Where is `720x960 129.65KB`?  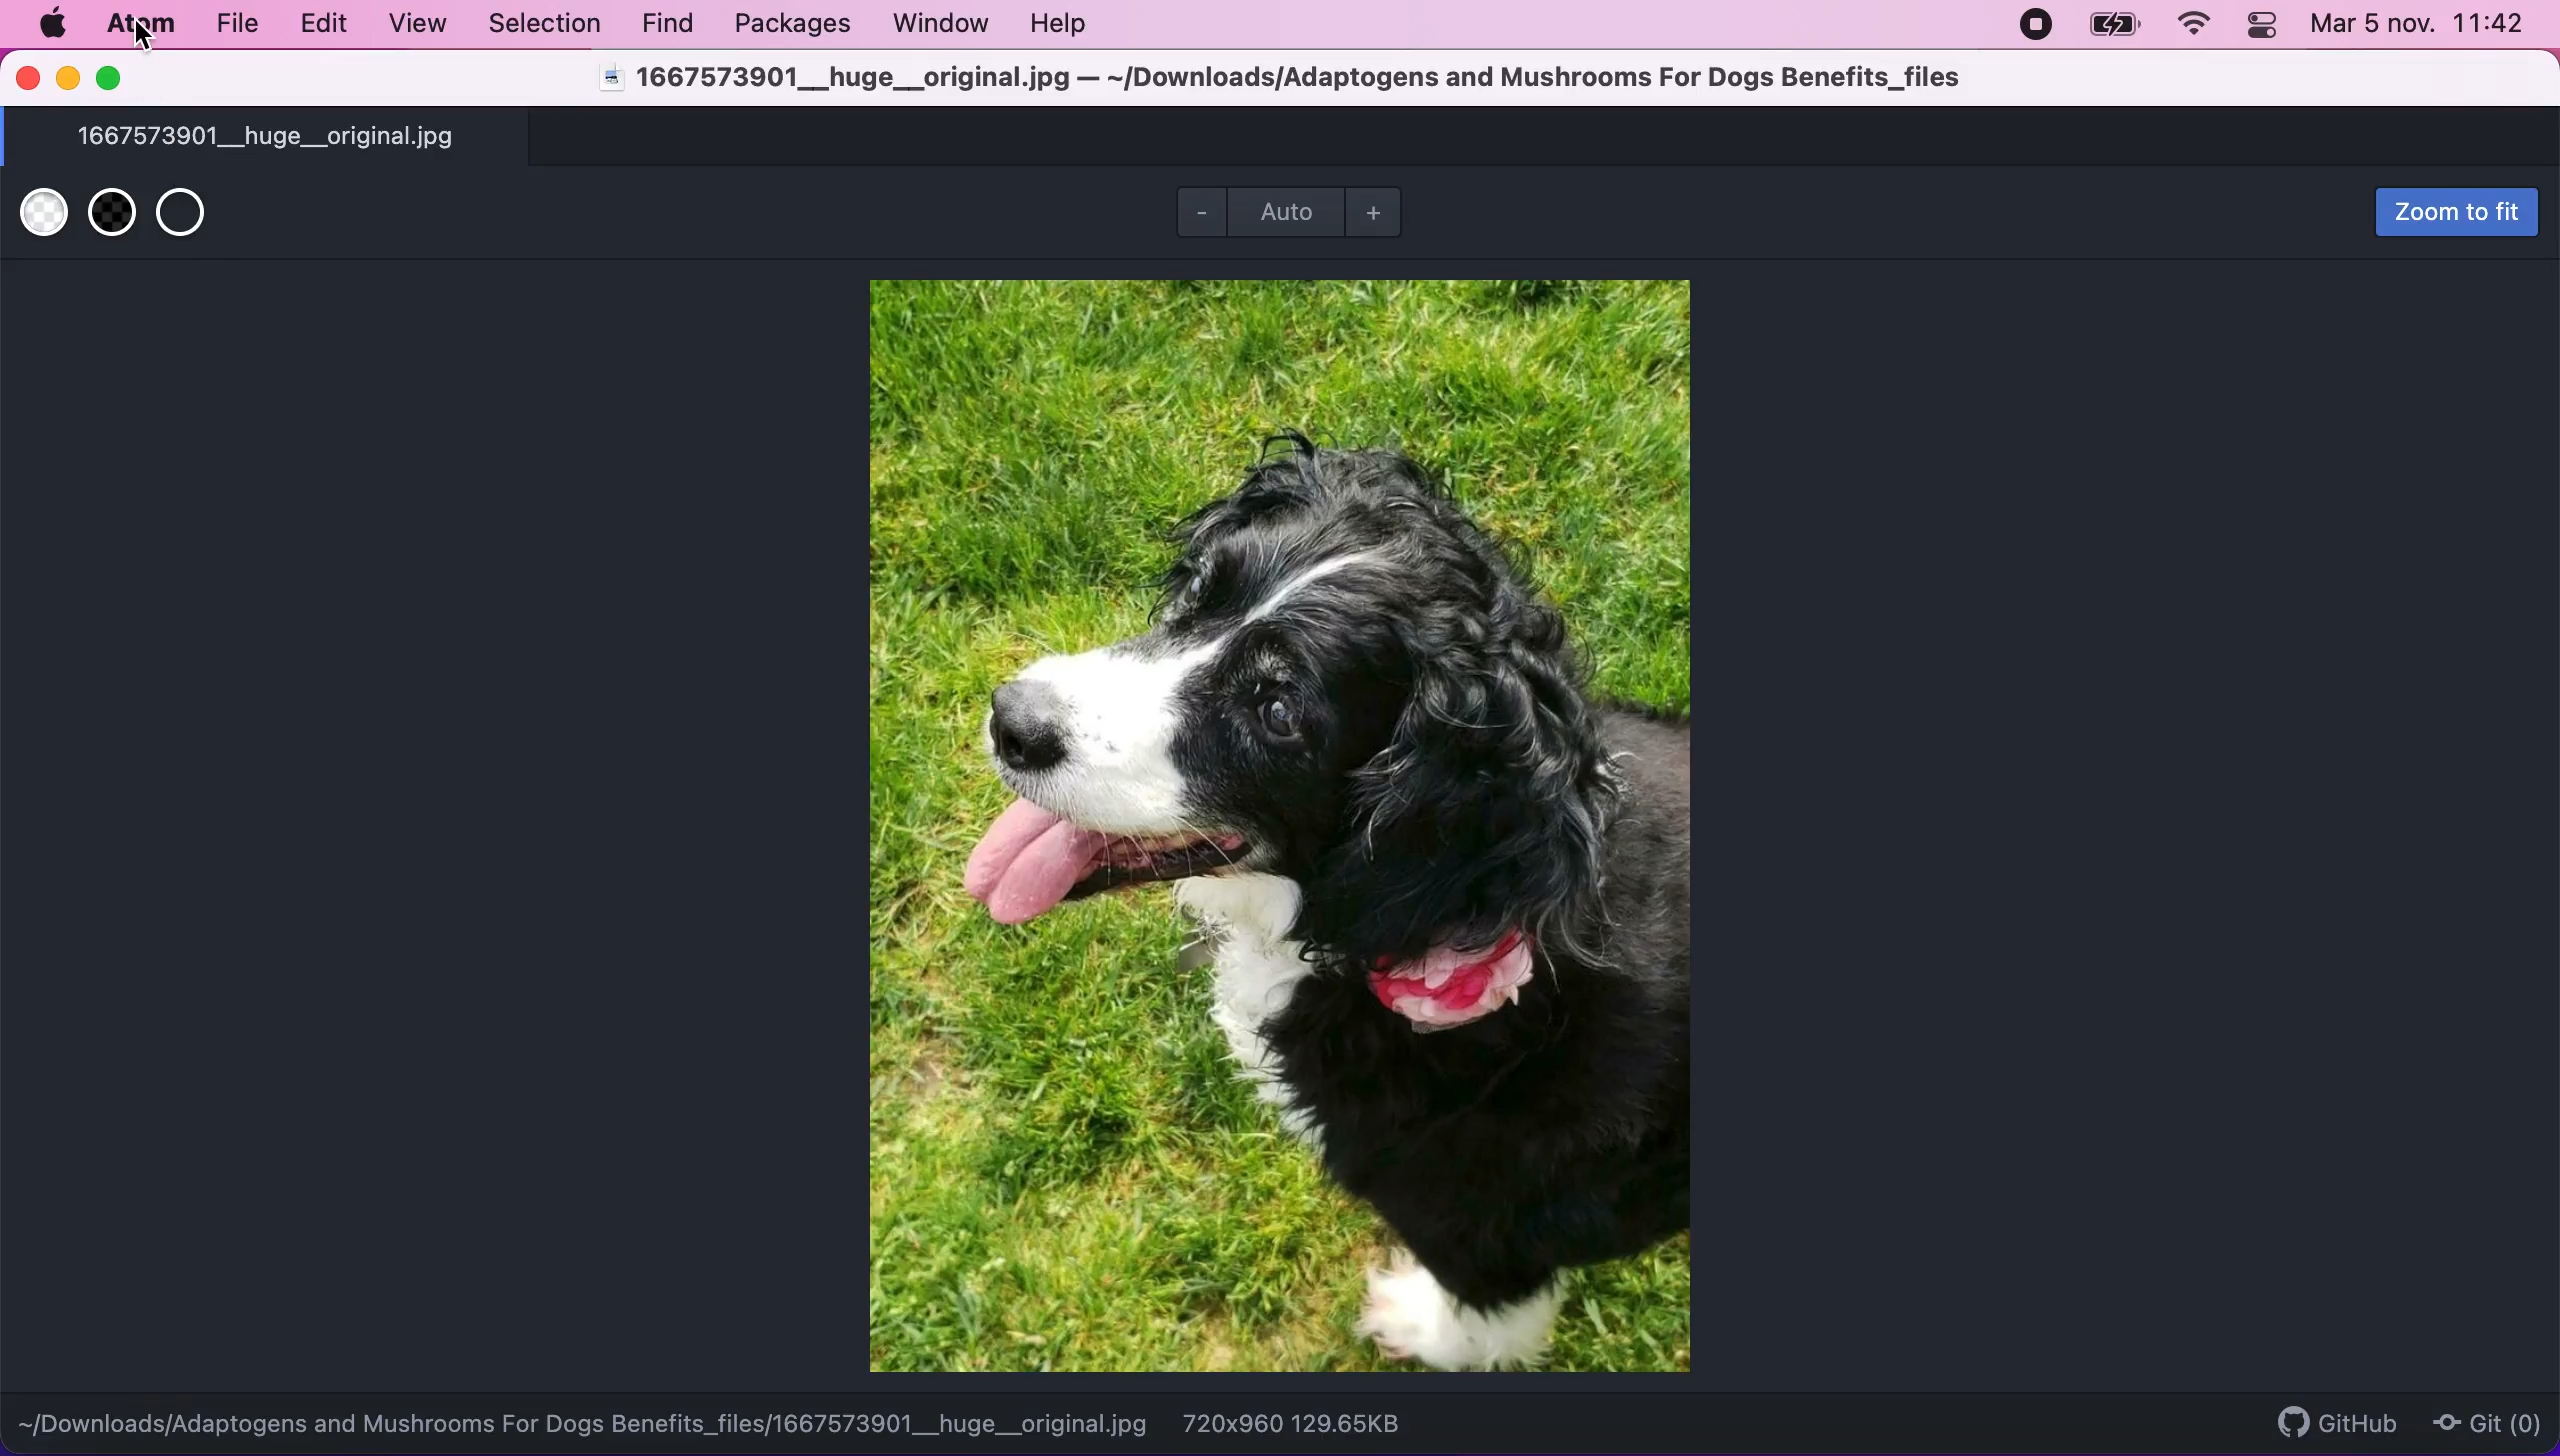
720x960 129.65KB is located at coordinates (1297, 1423).